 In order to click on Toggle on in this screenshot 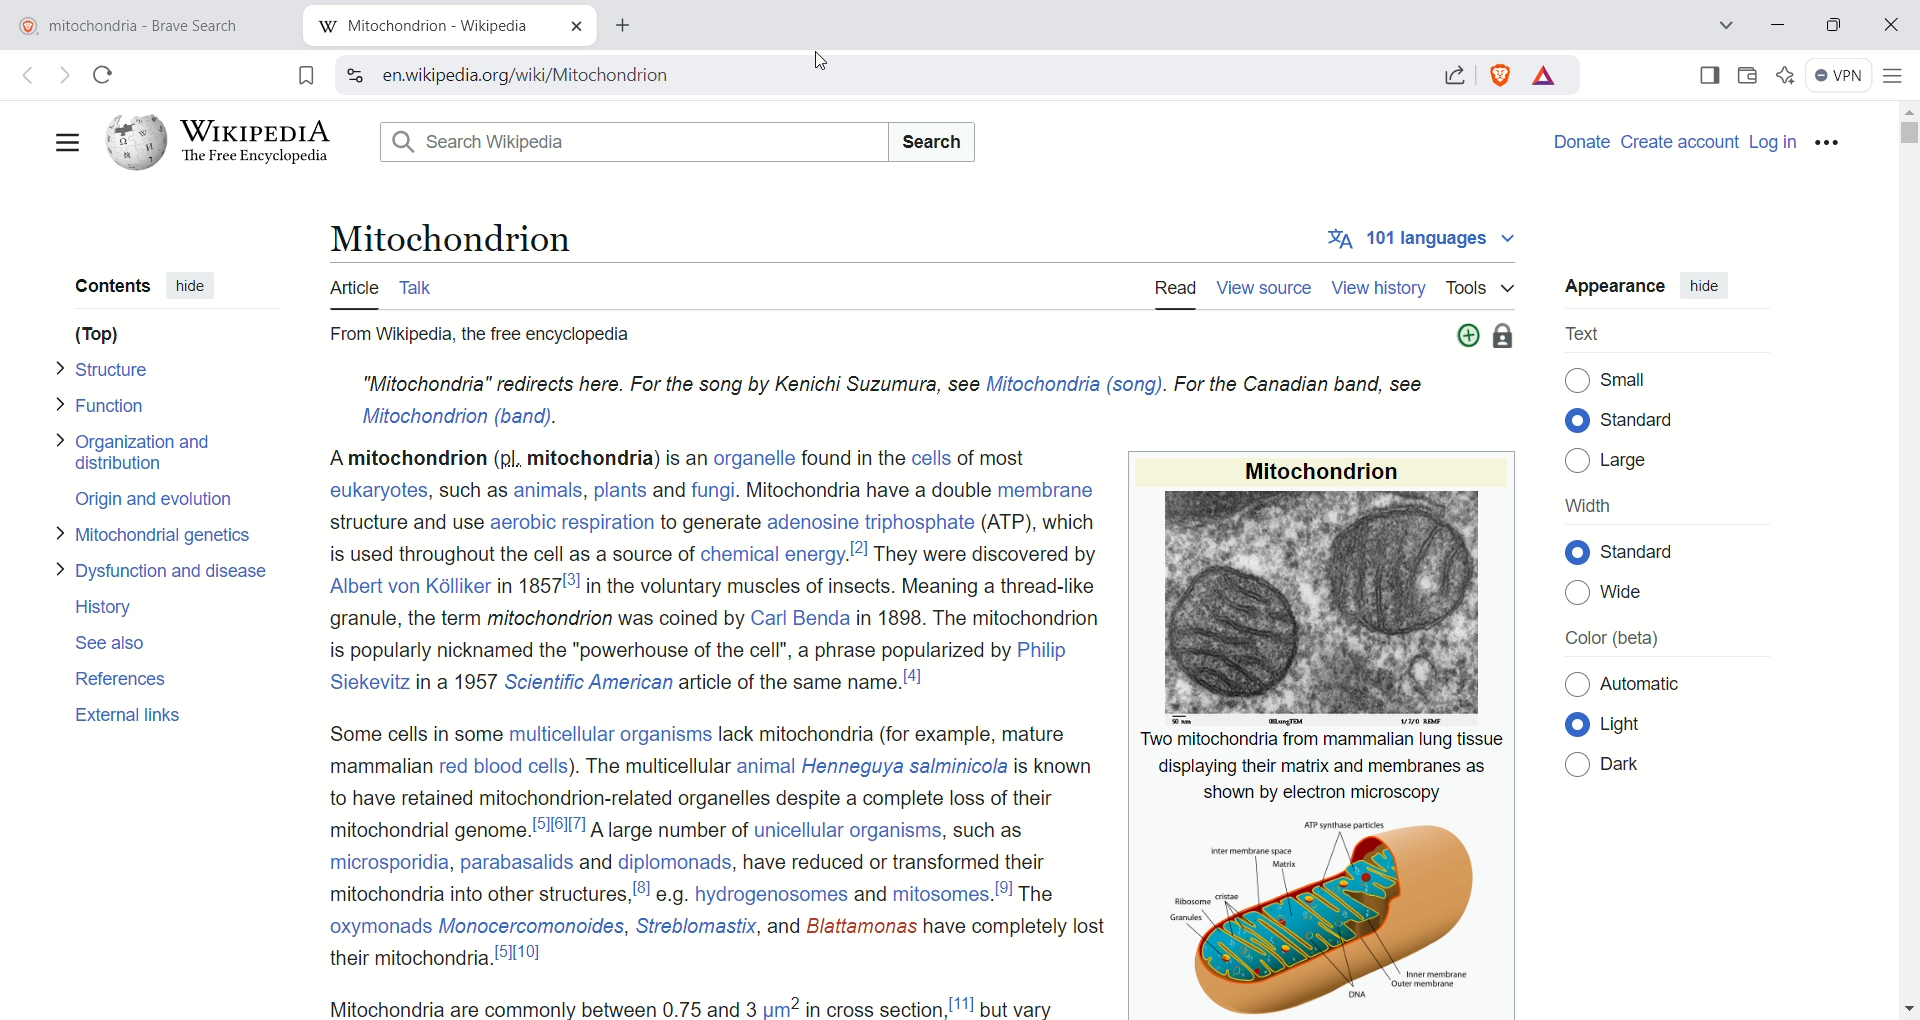, I will do `click(1578, 724)`.